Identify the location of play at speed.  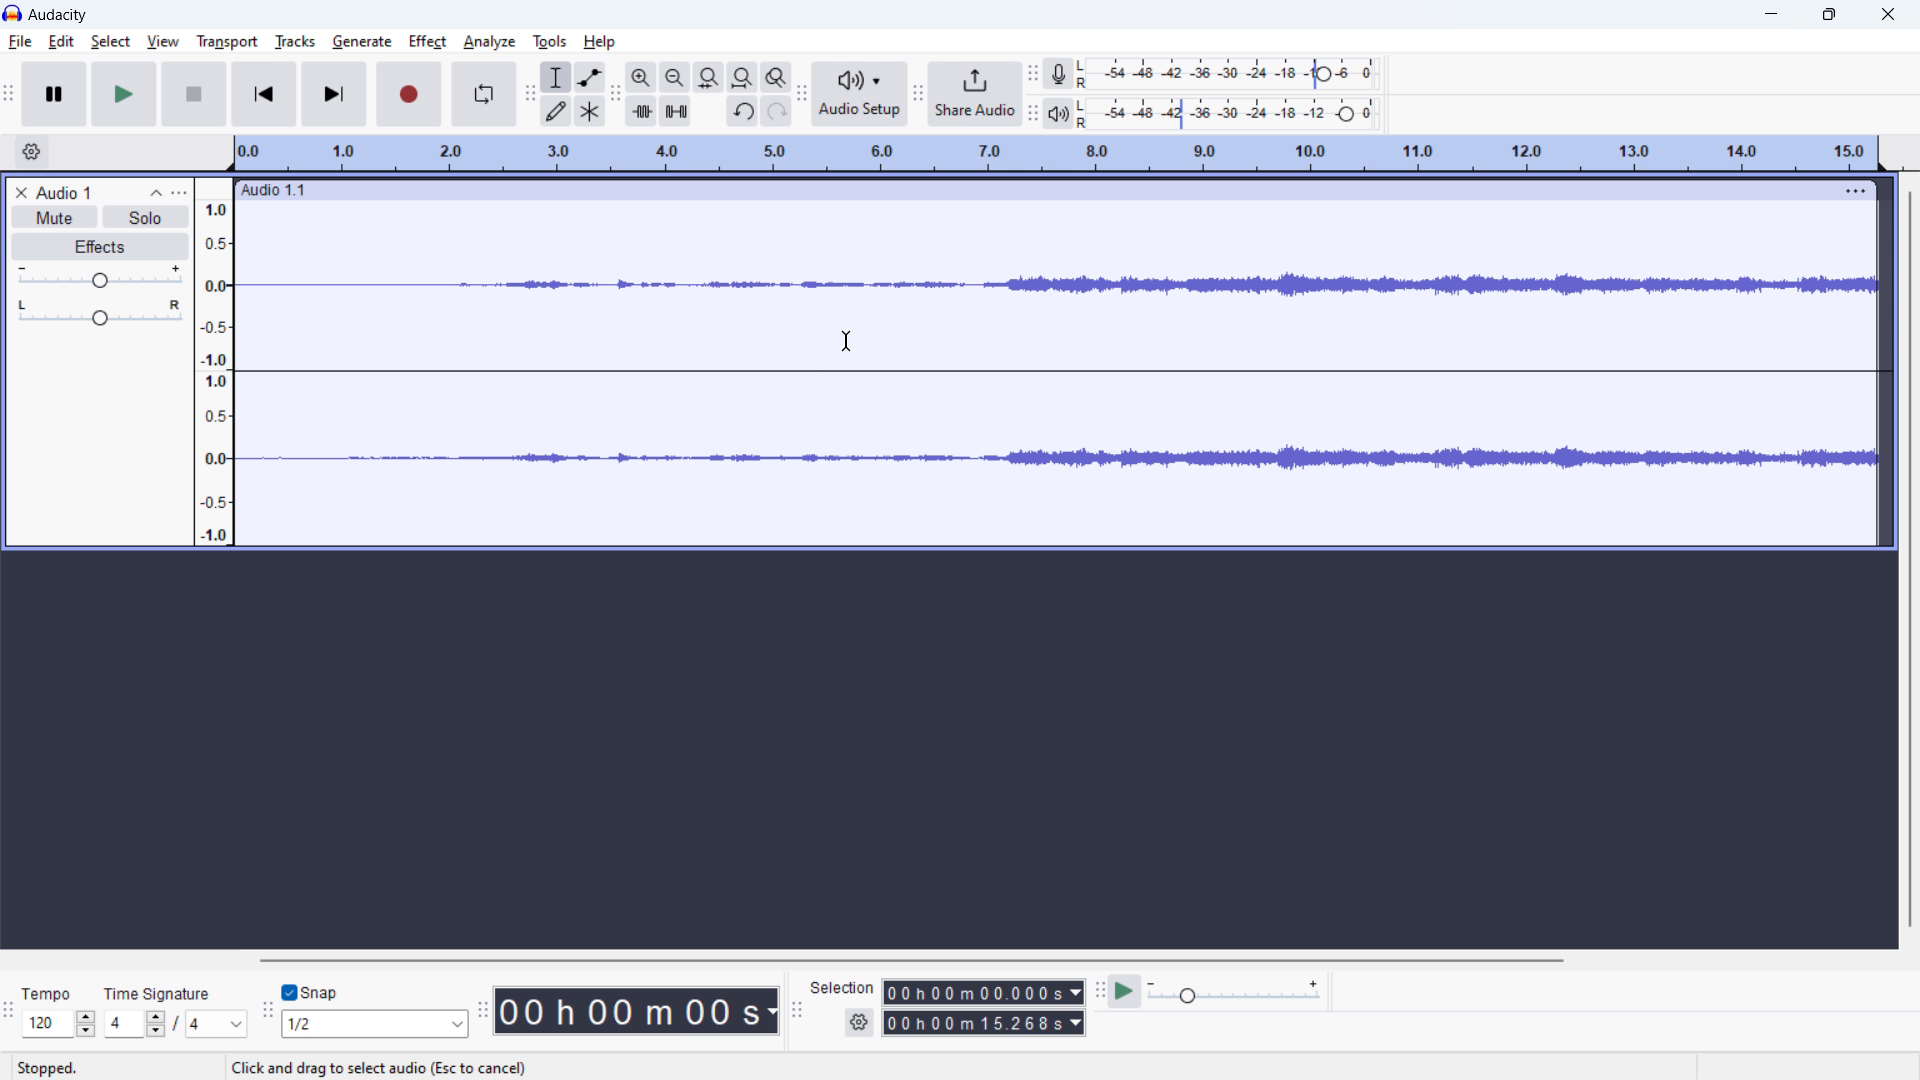
(1126, 991).